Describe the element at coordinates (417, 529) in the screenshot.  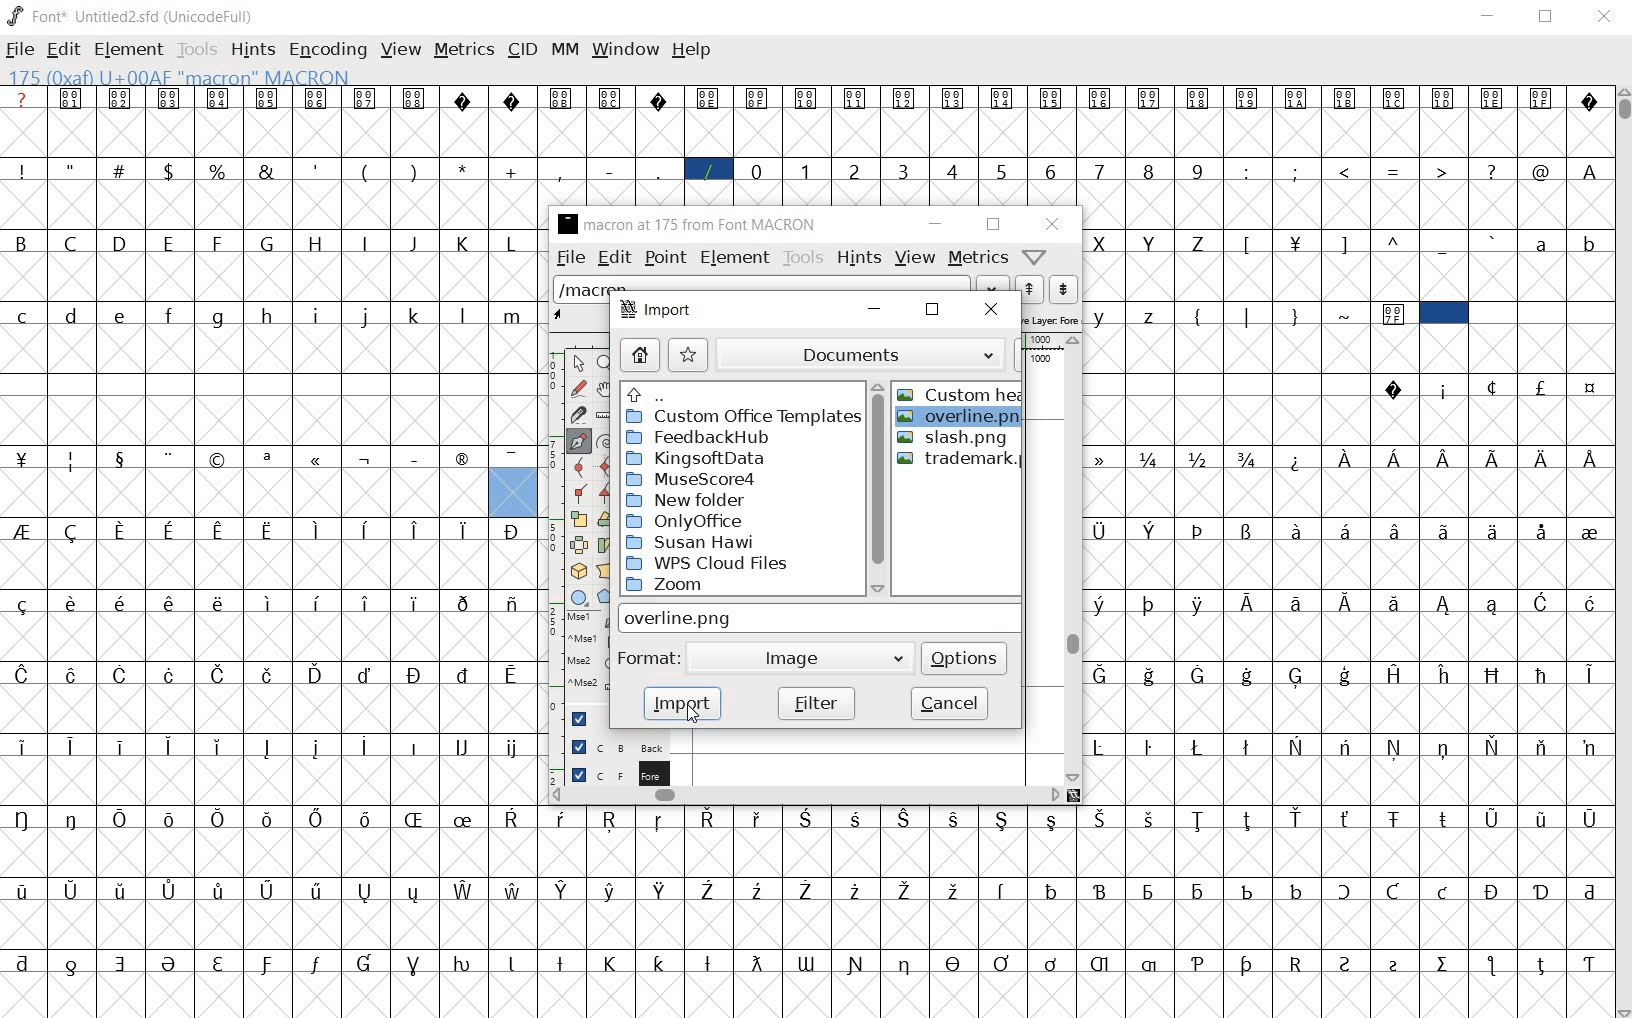
I see `Symbol` at that location.